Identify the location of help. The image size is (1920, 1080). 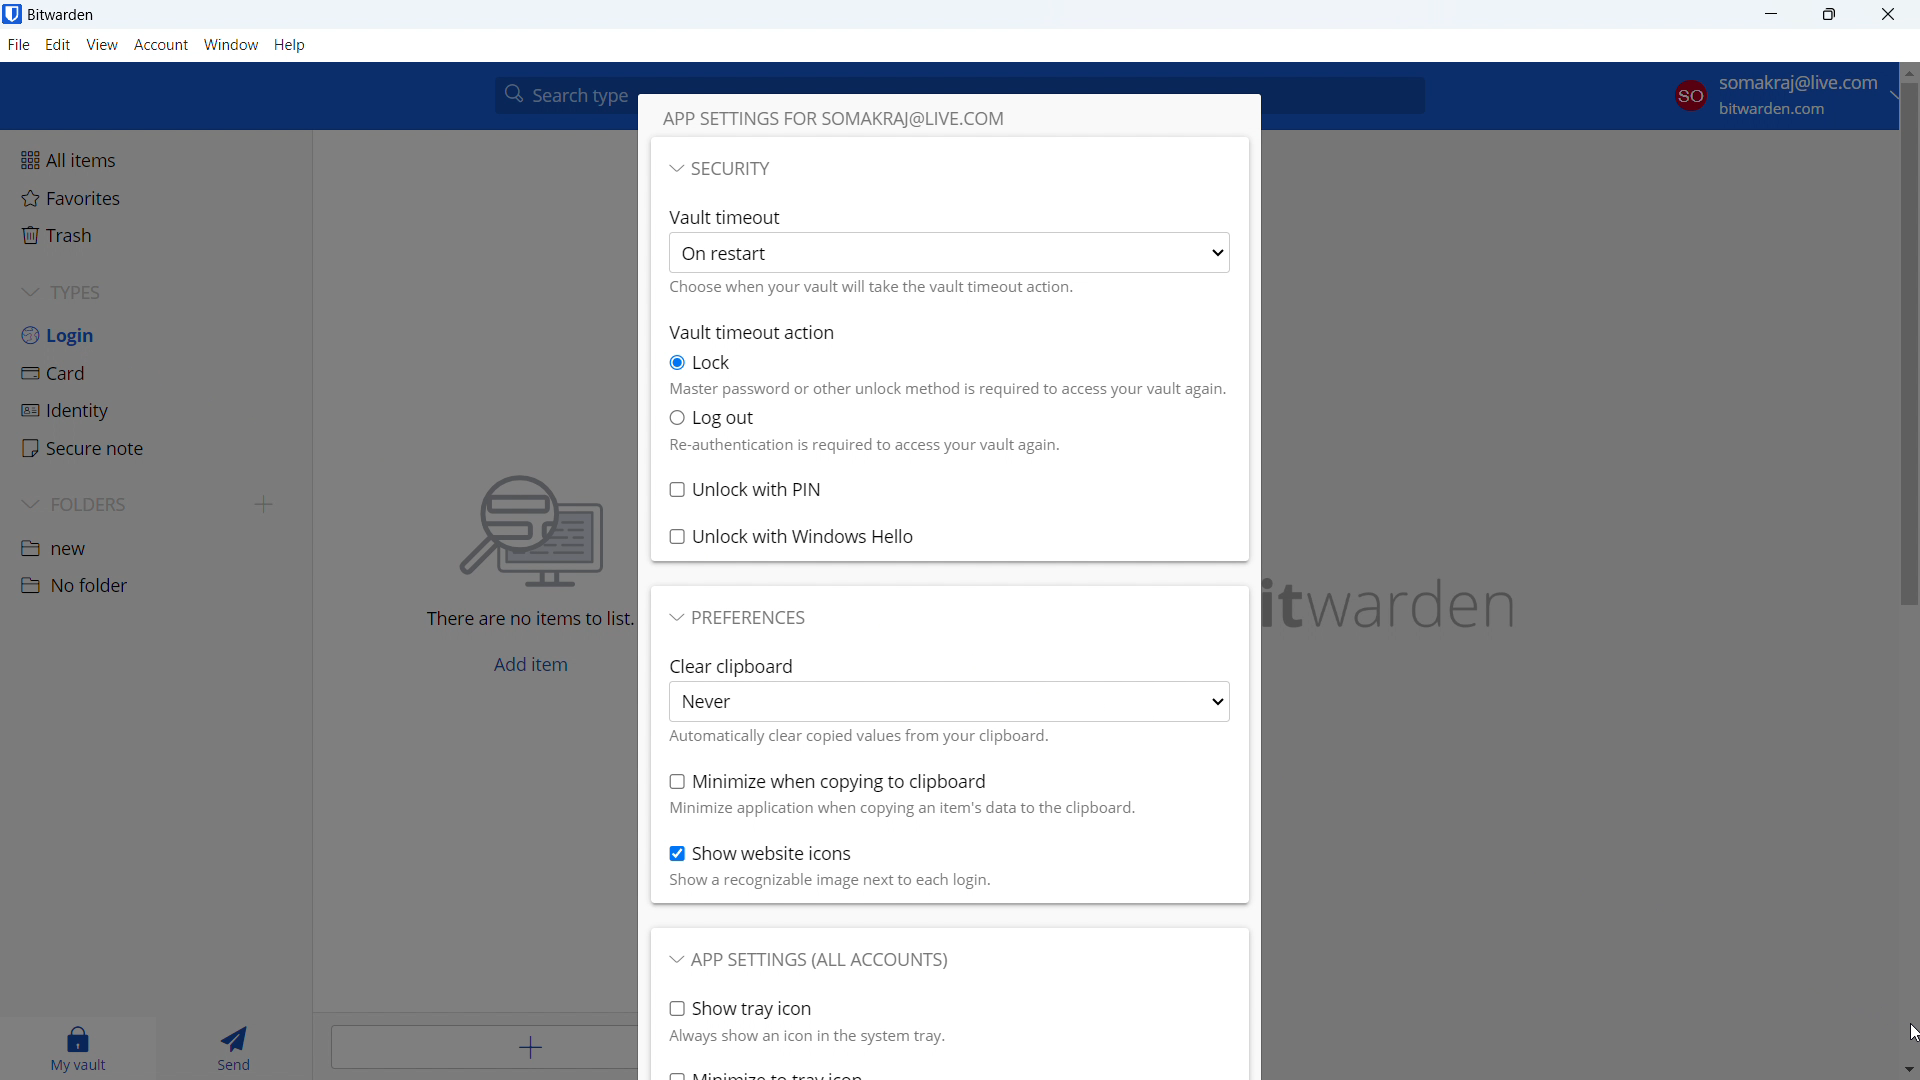
(291, 46).